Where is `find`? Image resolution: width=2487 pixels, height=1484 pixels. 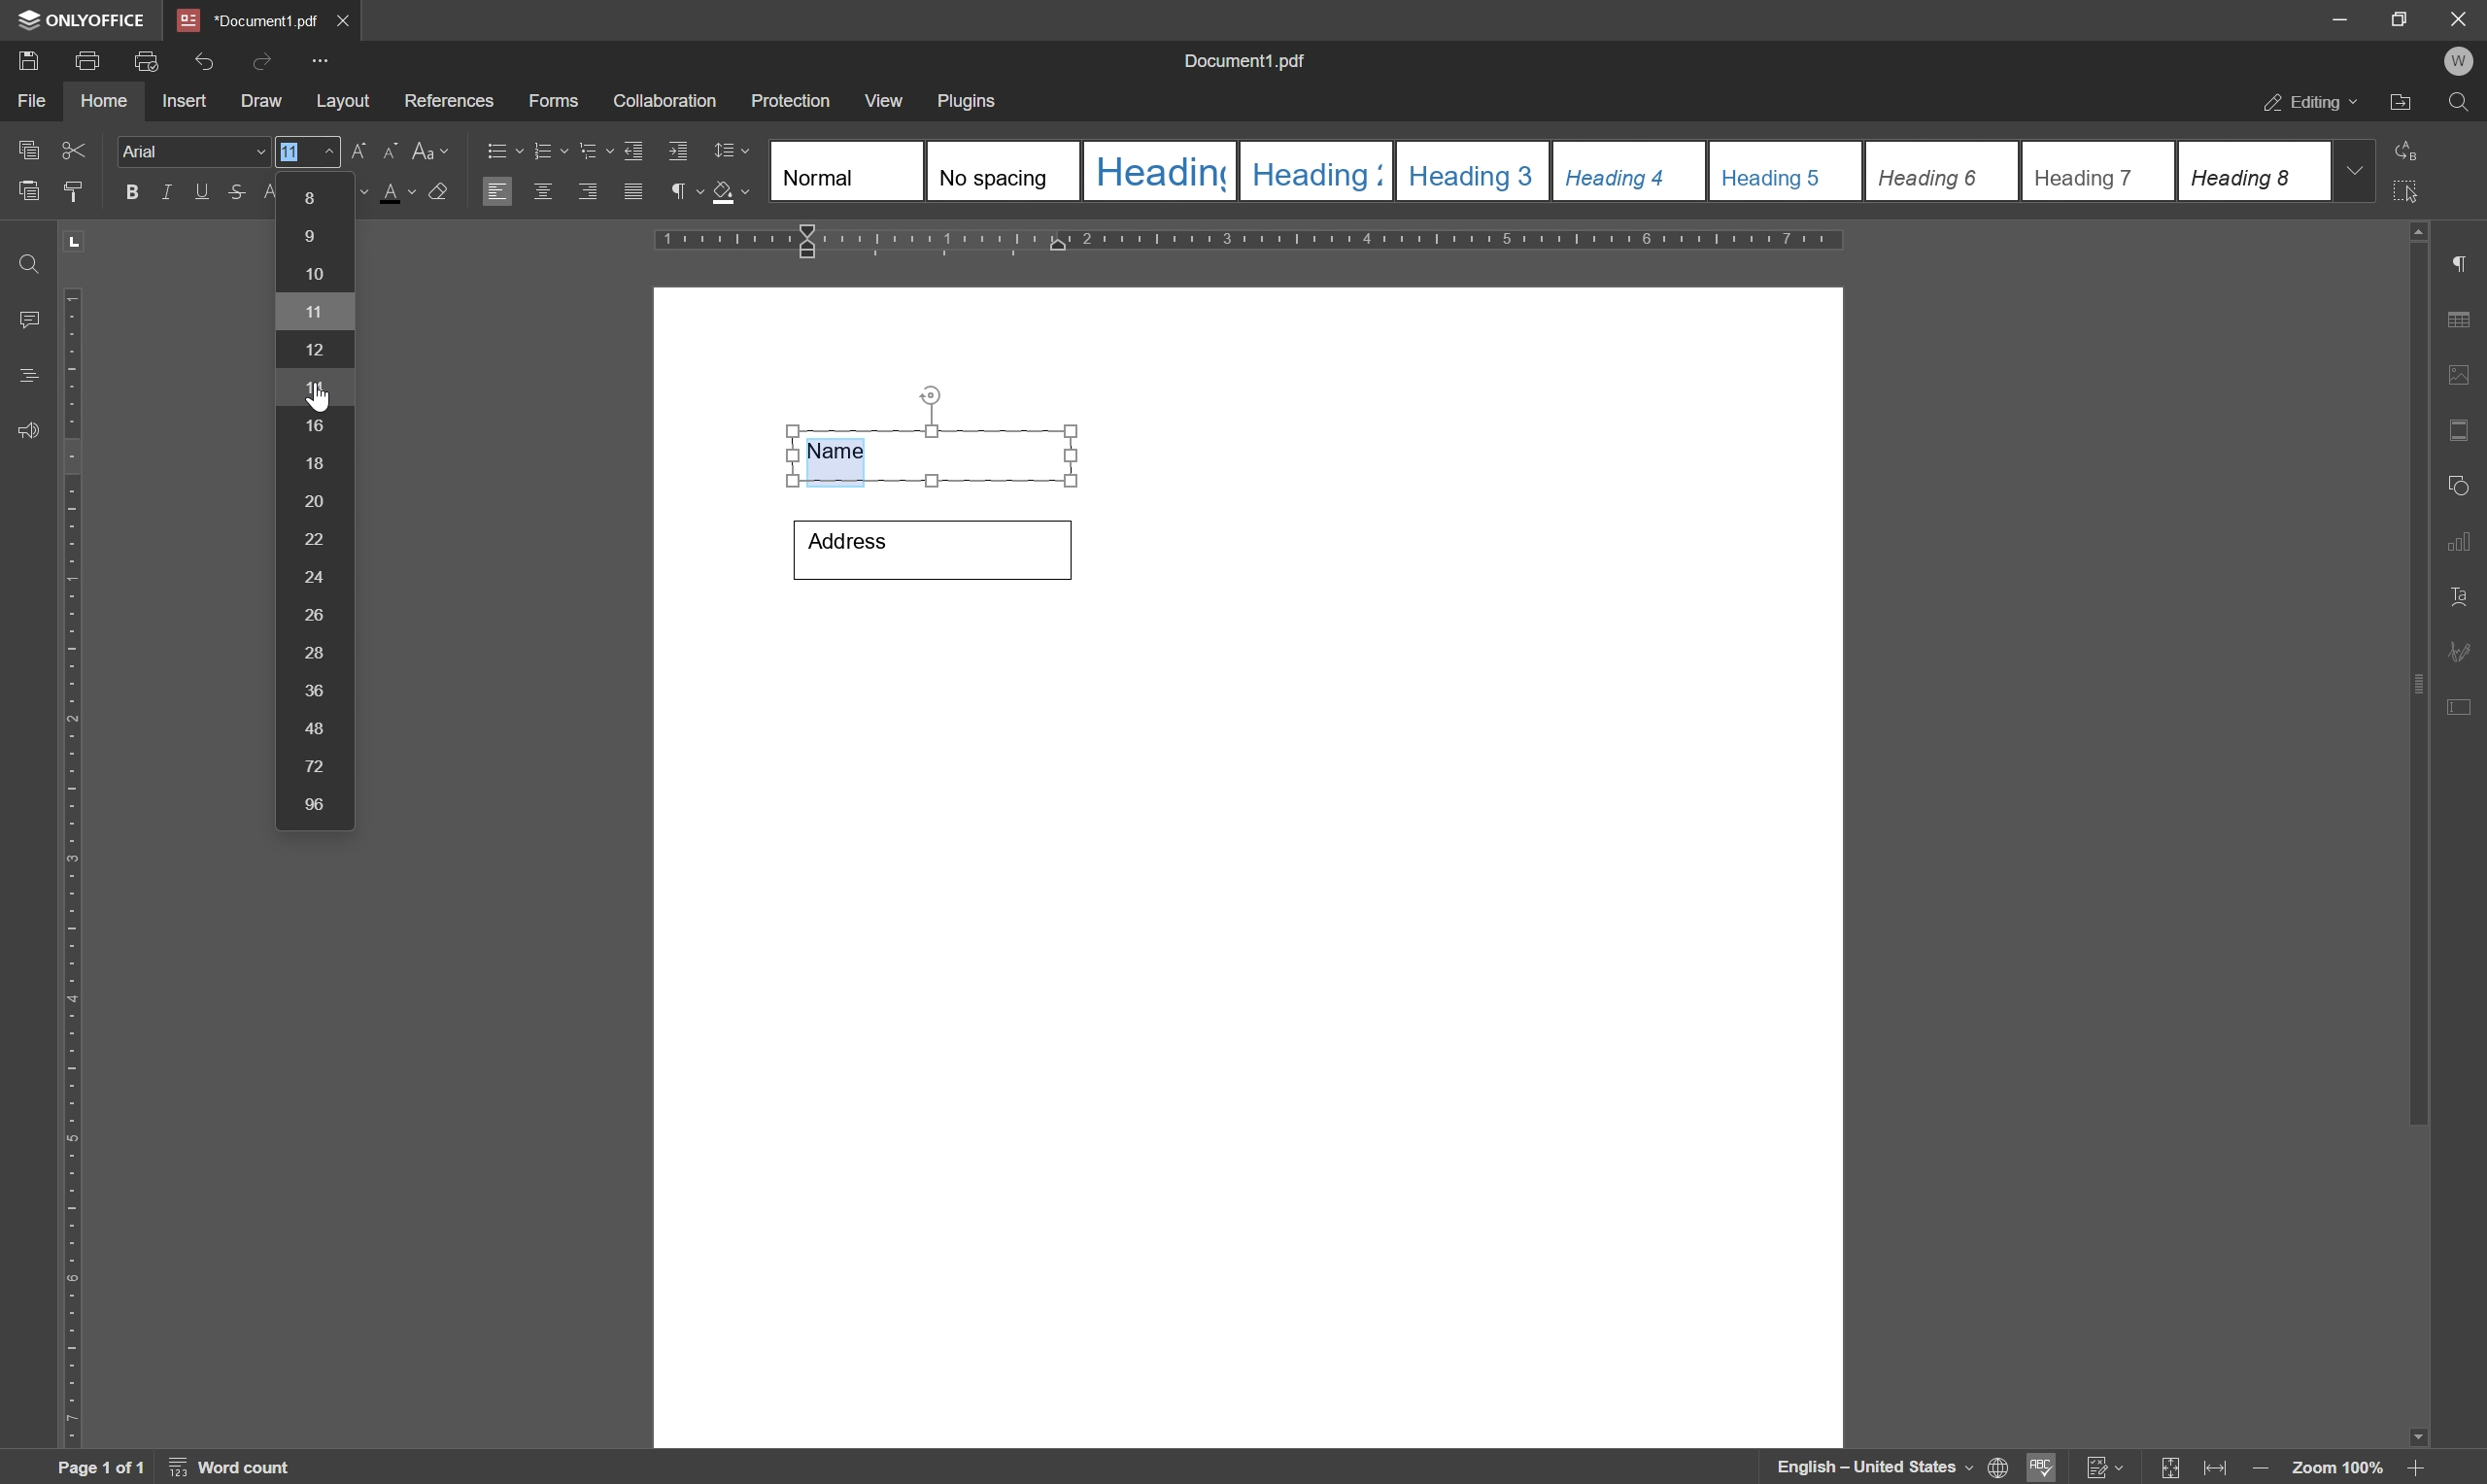 find is located at coordinates (25, 258).